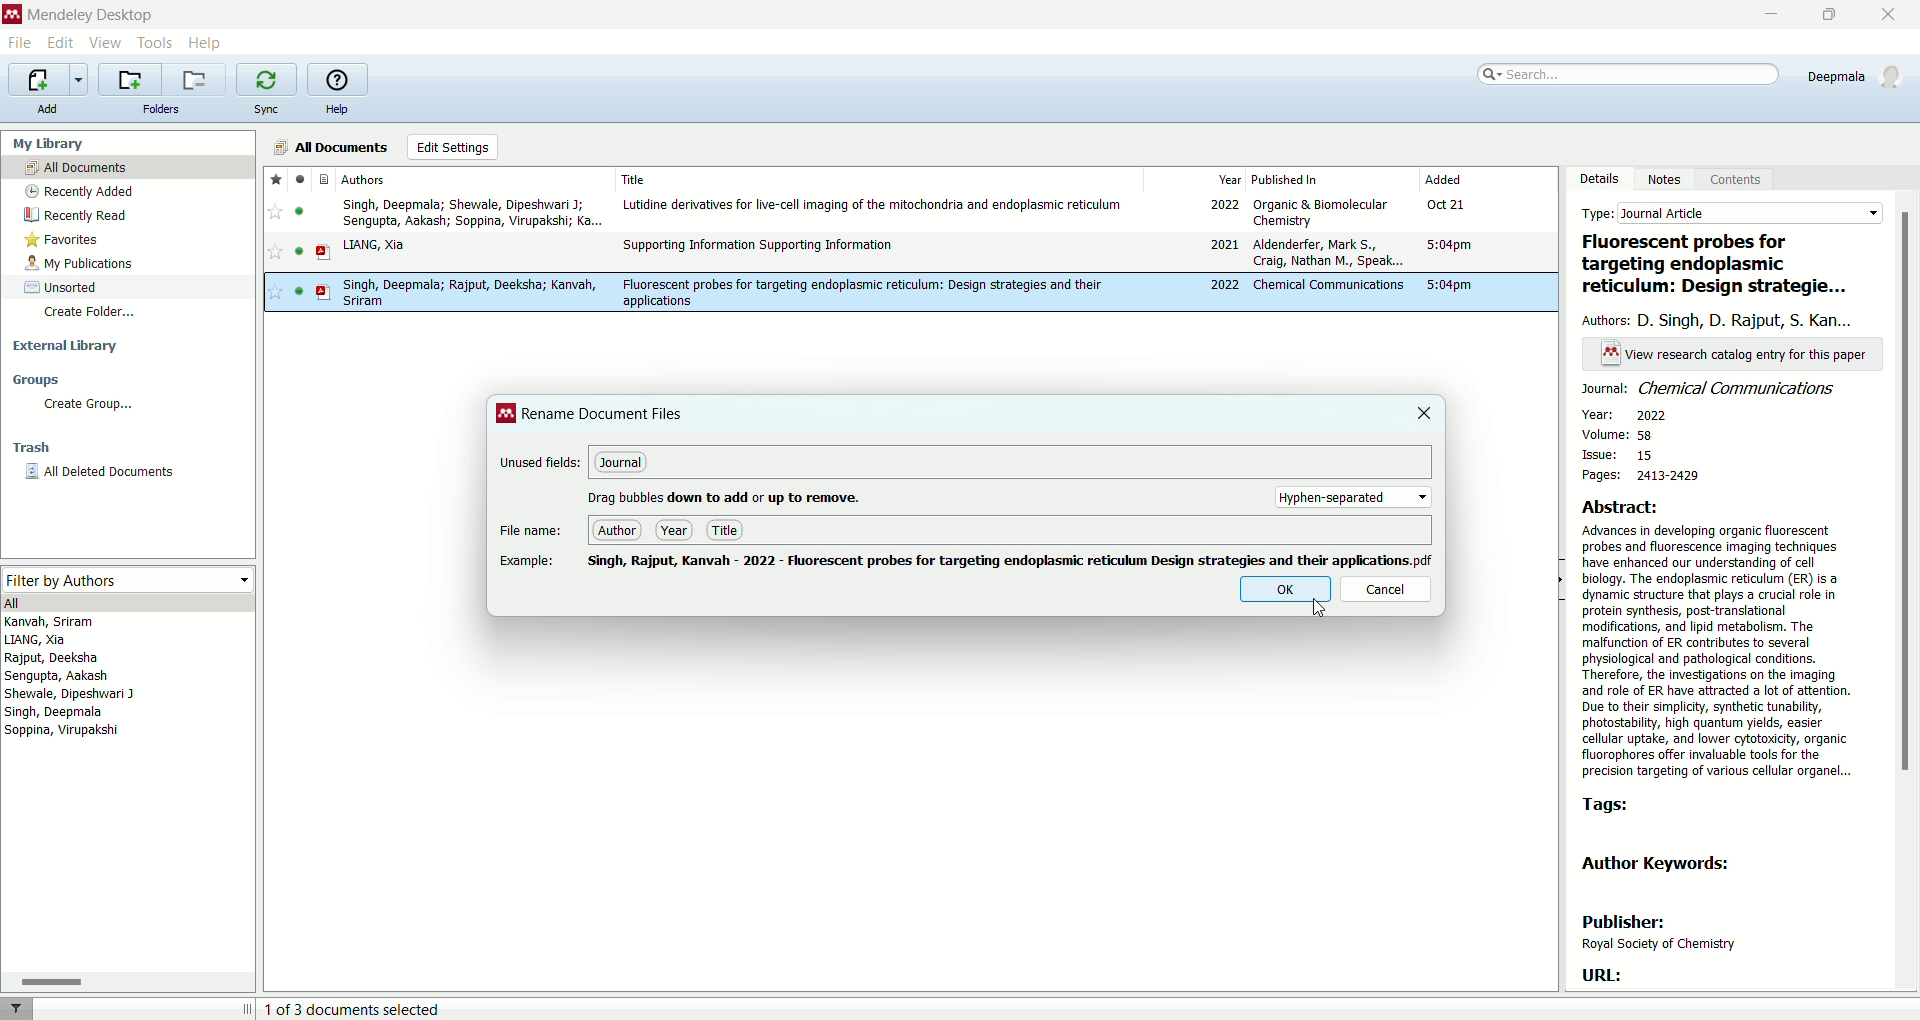  Describe the element at coordinates (128, 602) in the screenshot. I see `all` at that location.